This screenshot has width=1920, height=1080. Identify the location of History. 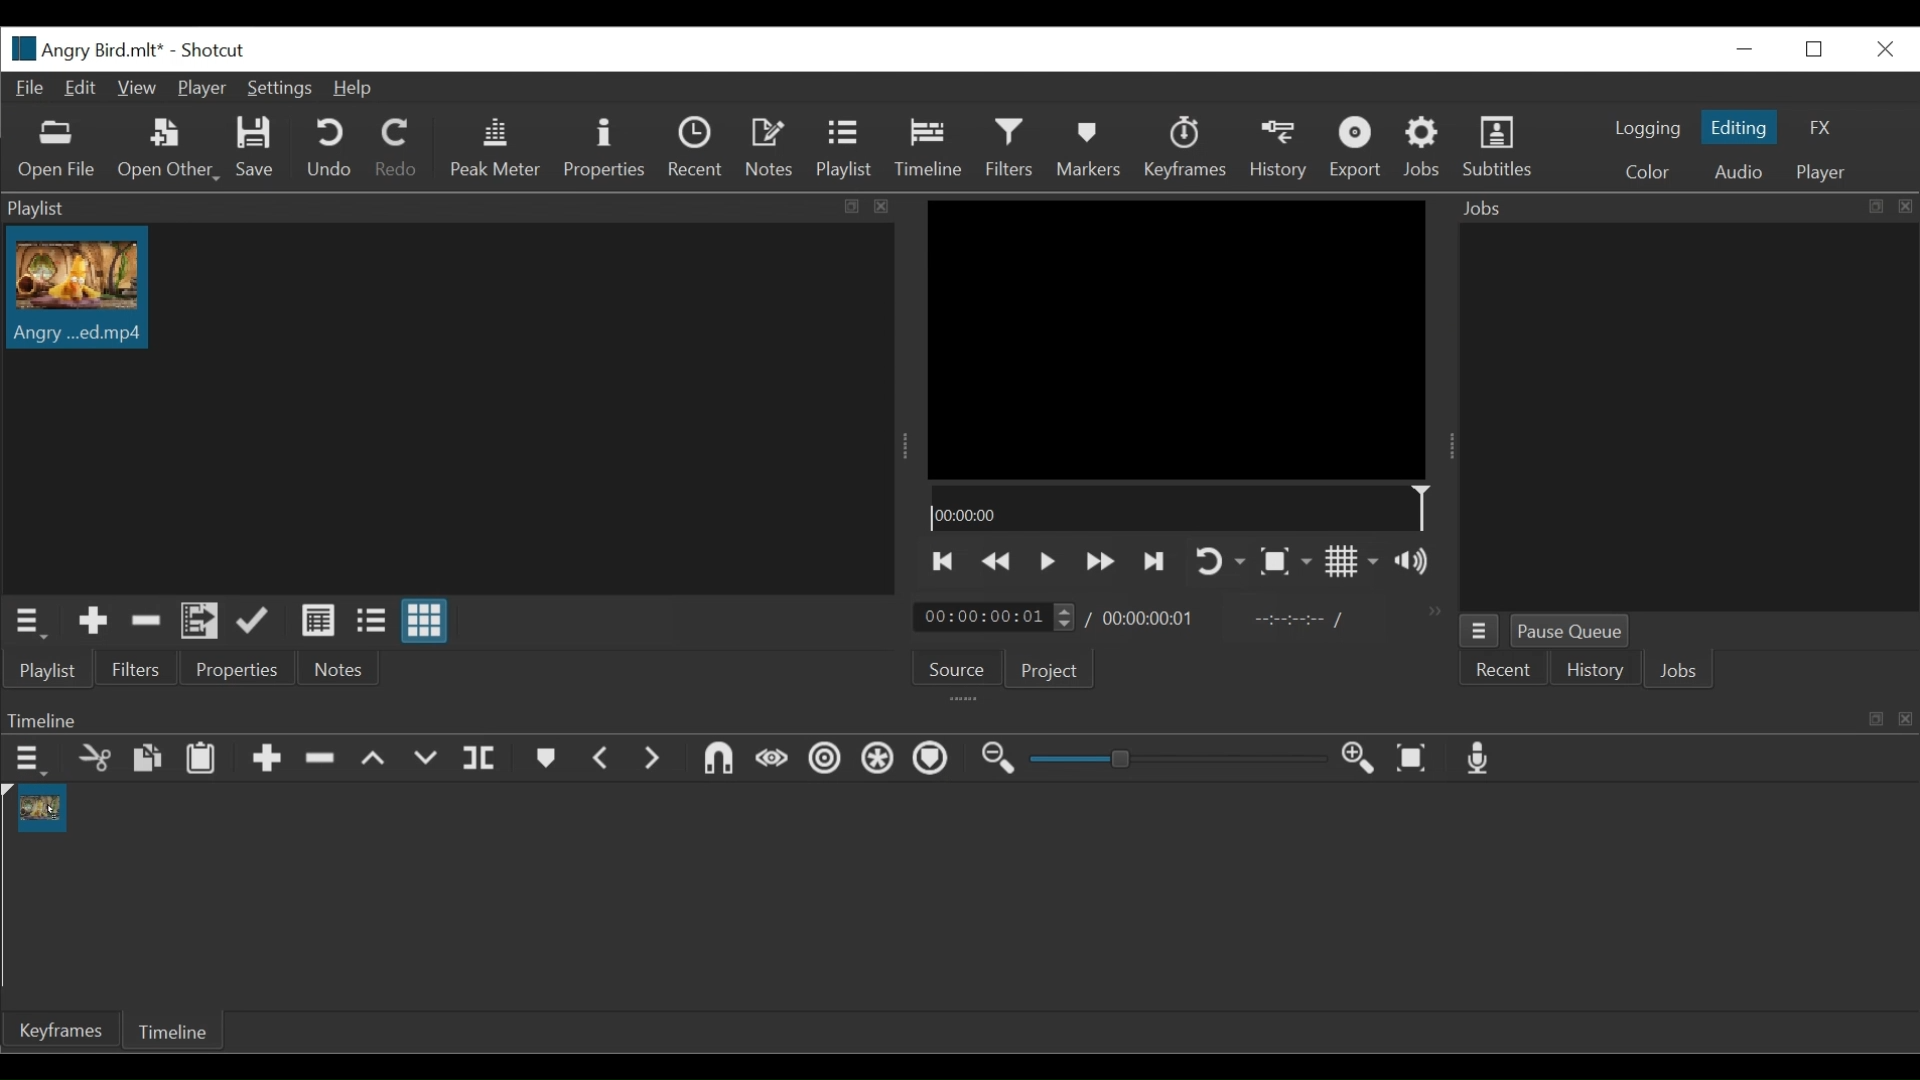
(1281, 151).